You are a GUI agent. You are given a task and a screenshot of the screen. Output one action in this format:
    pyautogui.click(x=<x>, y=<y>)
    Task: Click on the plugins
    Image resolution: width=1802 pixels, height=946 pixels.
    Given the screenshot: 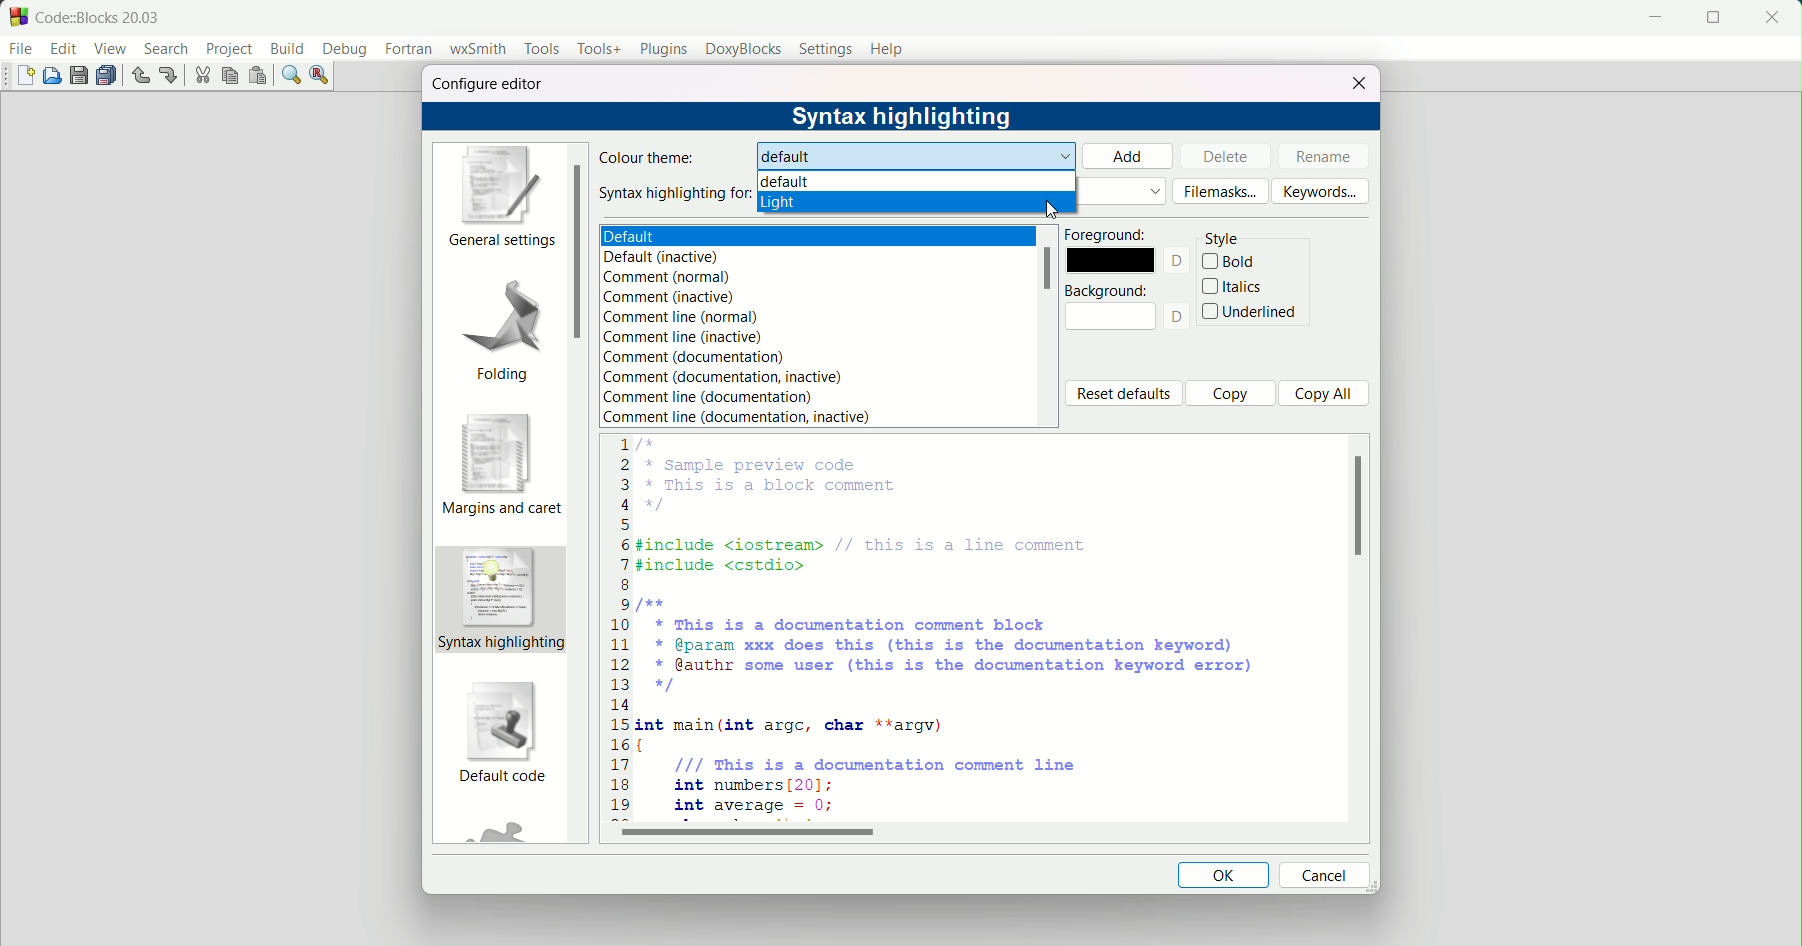 What is the action you would take?
    pyautogui.click(x=659, y=48)
    